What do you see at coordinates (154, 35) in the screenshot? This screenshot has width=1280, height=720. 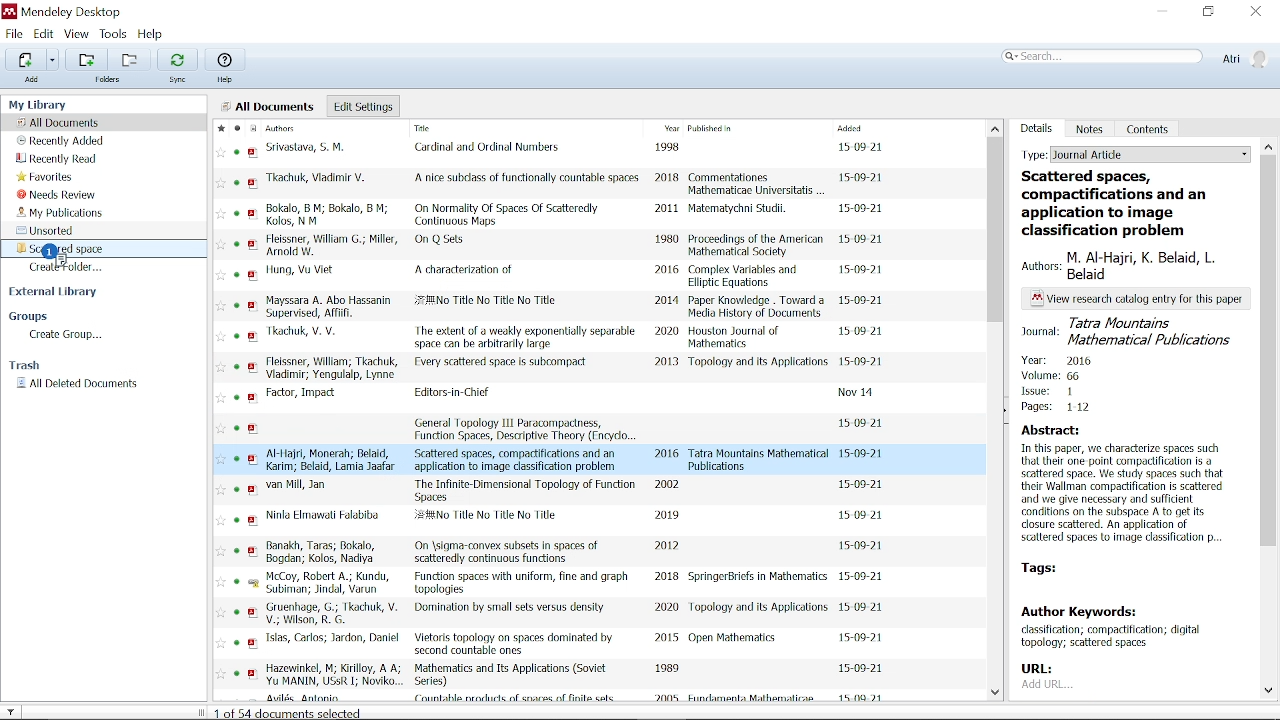 I see `Help` at bounding box center [154, 35].